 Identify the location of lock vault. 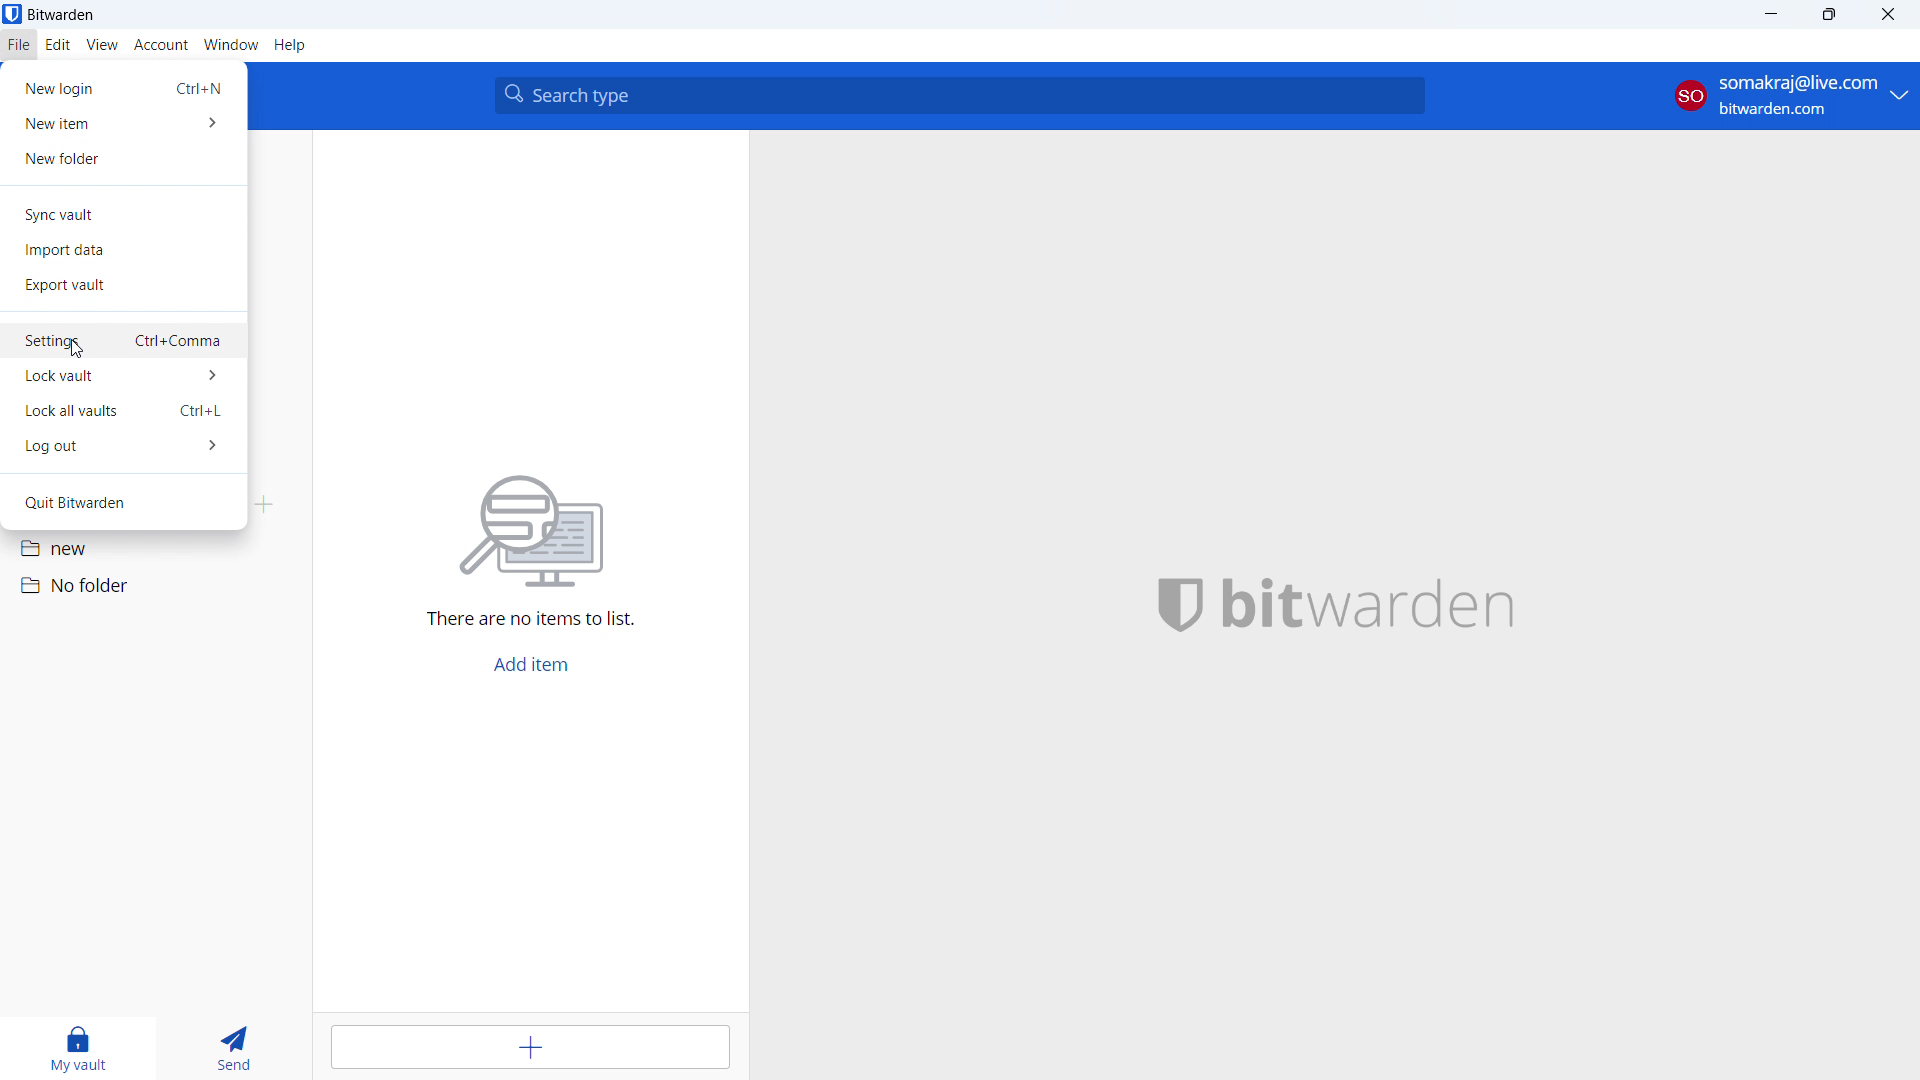
(123, 377).